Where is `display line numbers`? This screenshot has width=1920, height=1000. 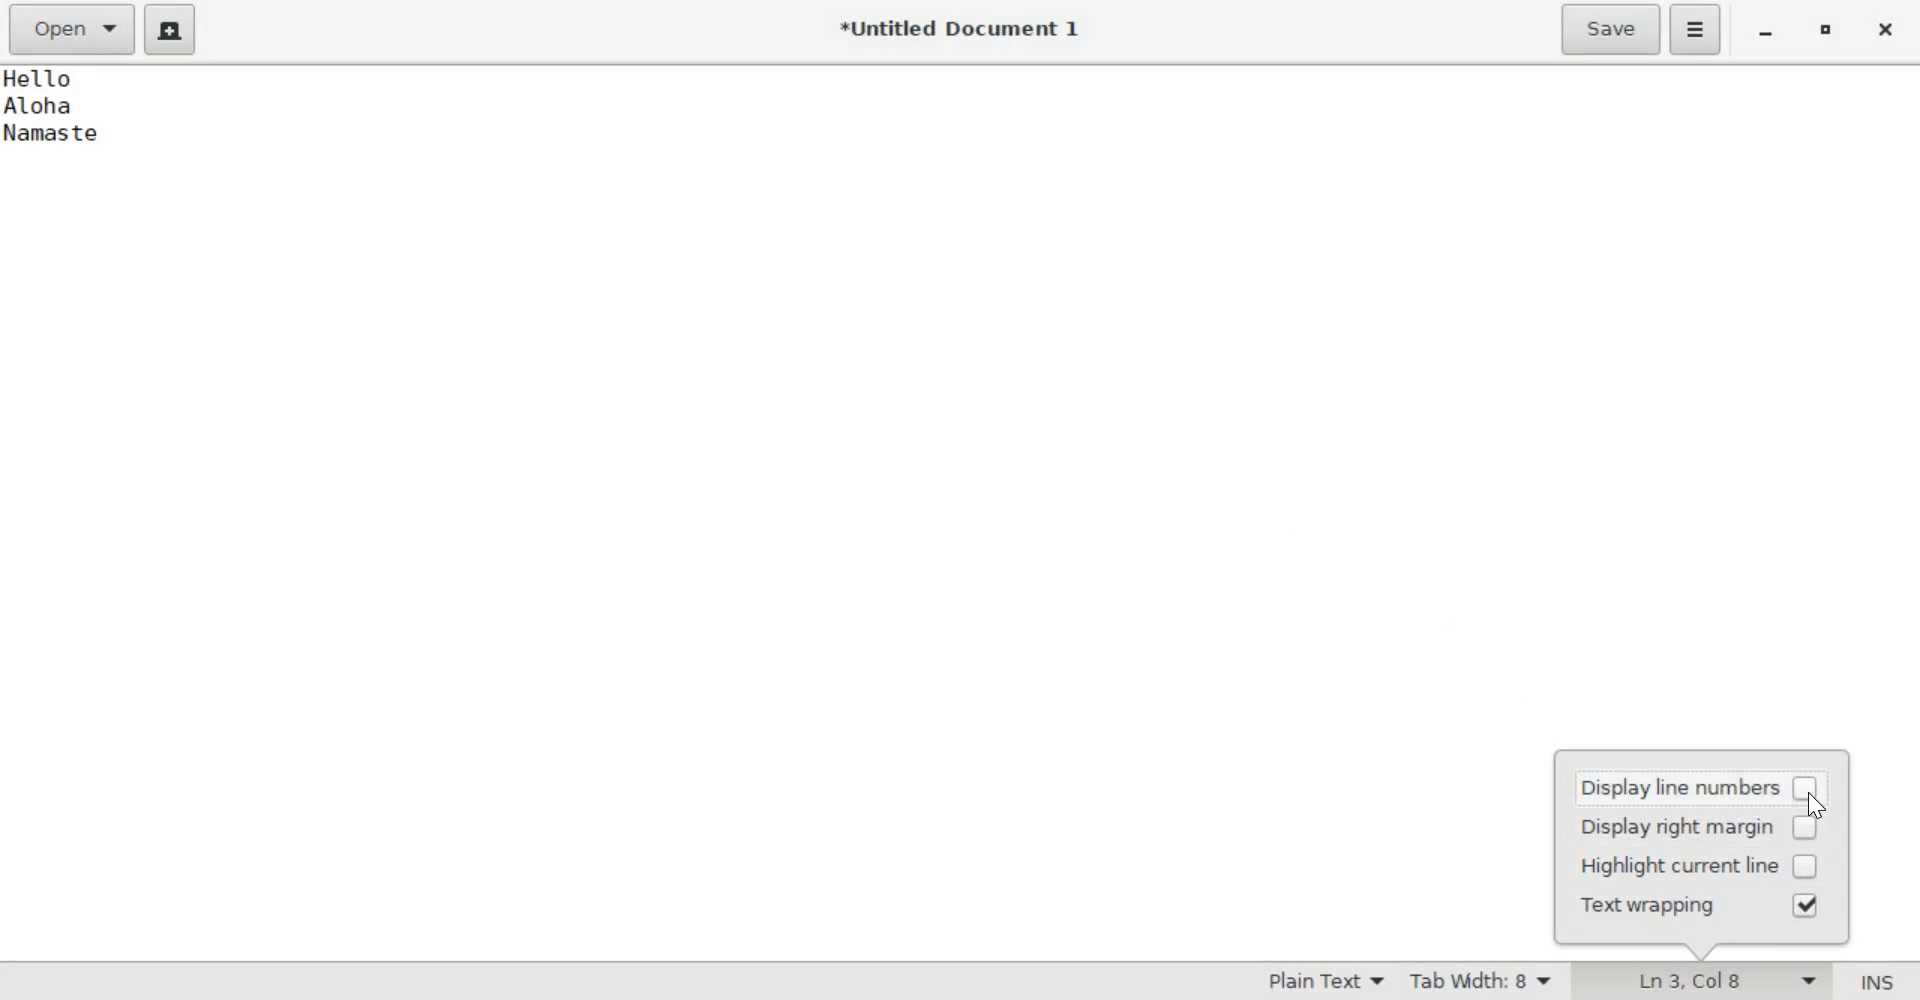 display line numbers is located at coordinates (1672, 791).